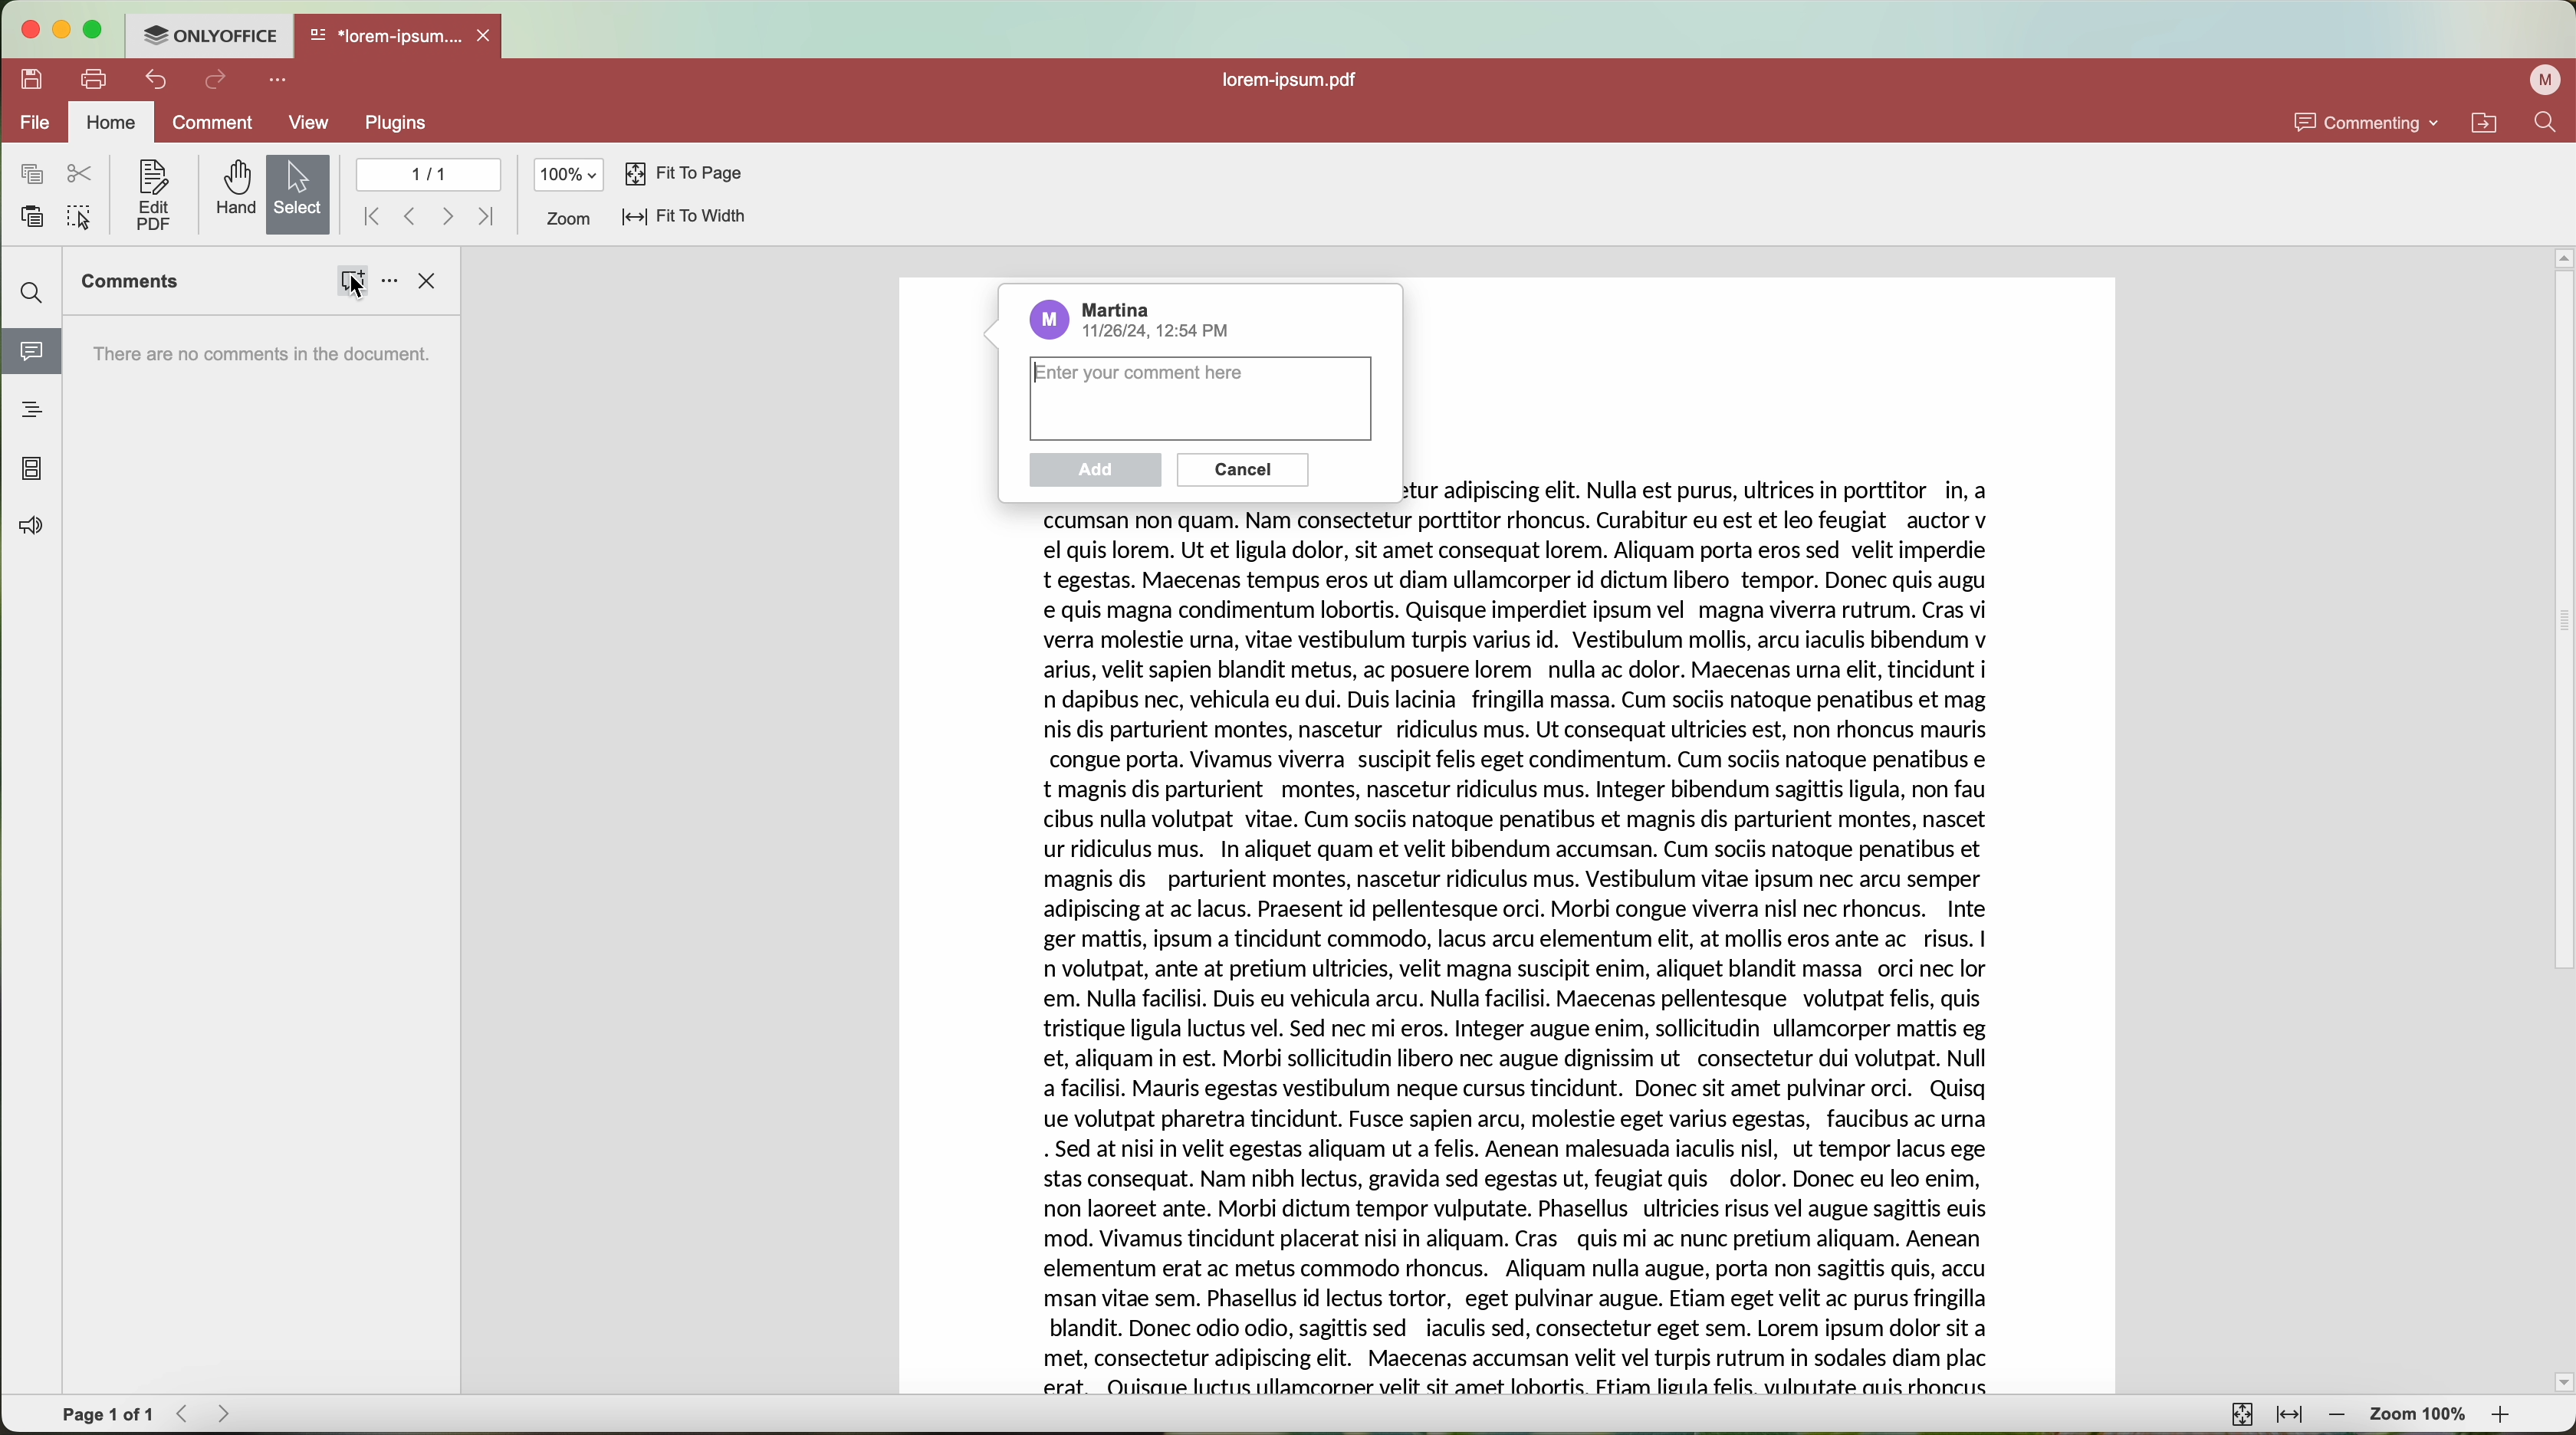  What do you see at coordinates (80, 219) in the screenshot?
I see `select all` at bounding box center [80, 219].